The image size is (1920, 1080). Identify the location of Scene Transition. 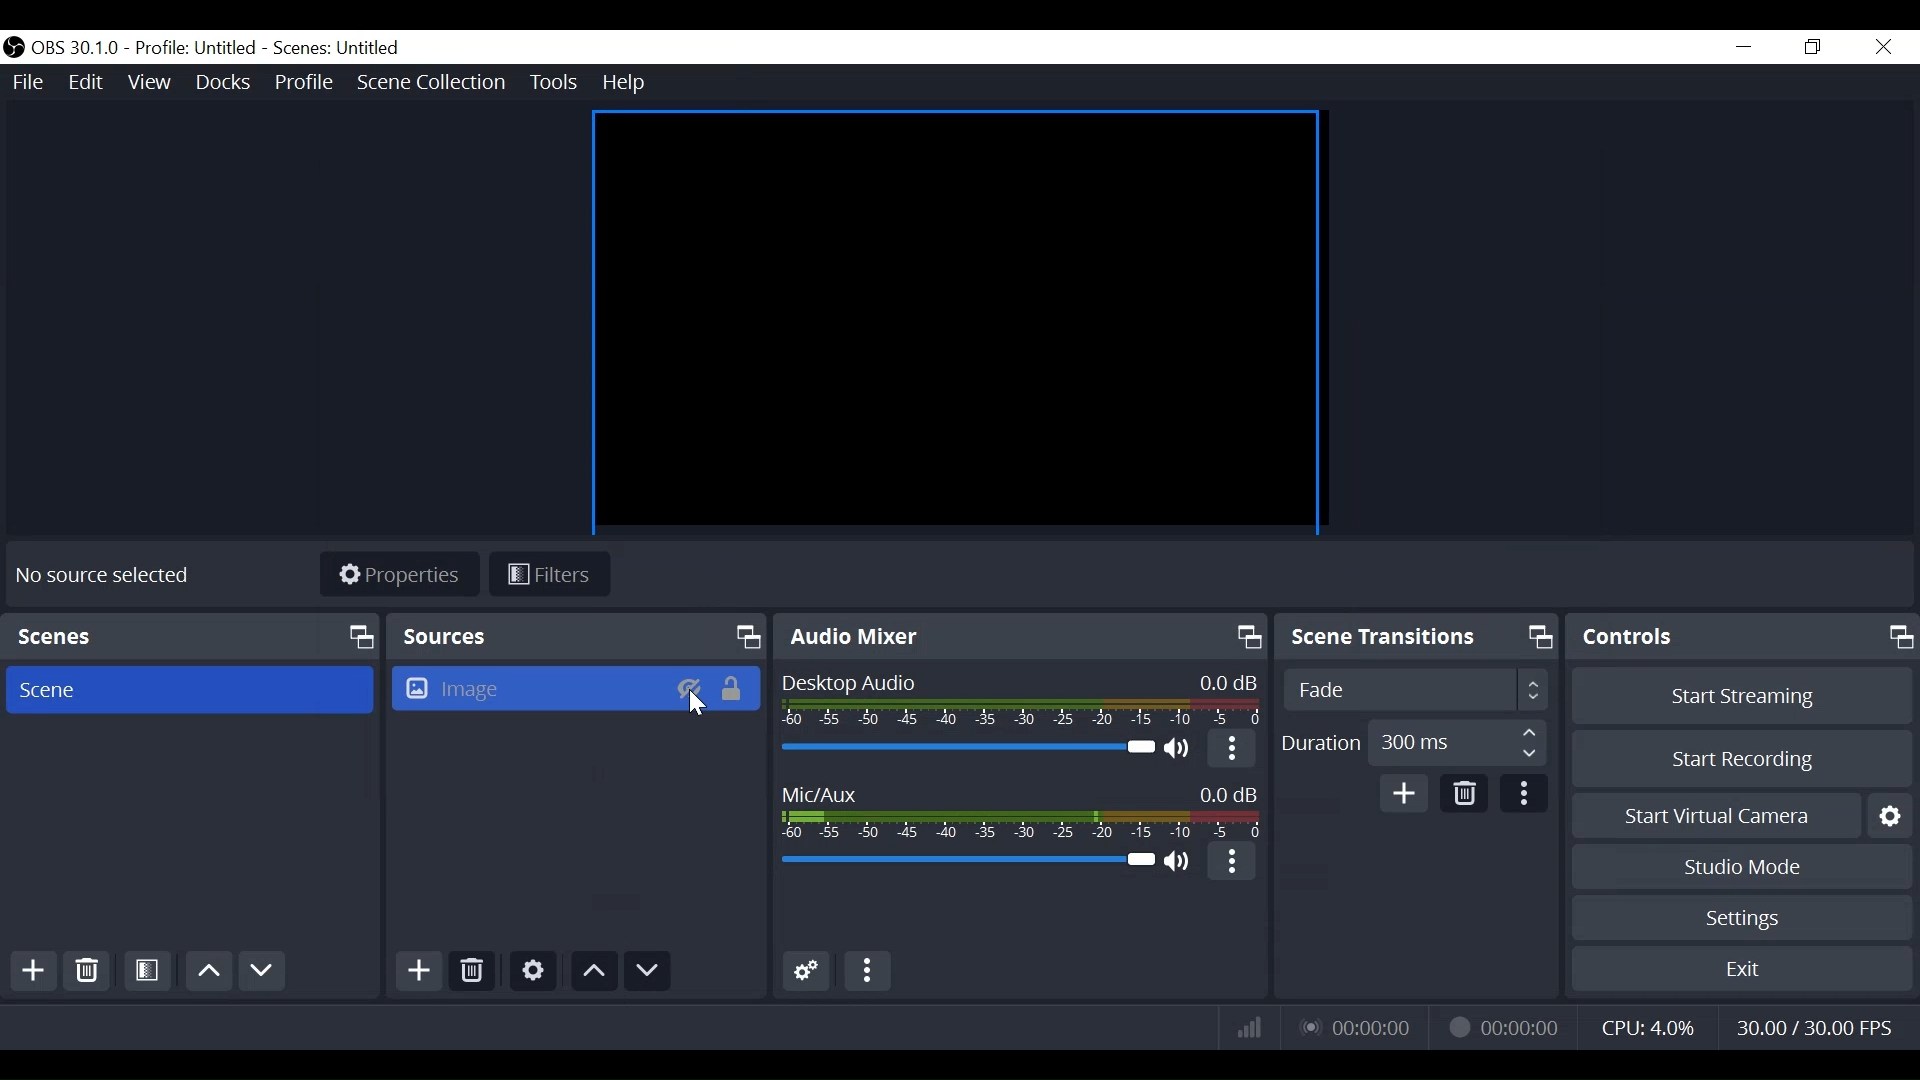
(1417, 637).